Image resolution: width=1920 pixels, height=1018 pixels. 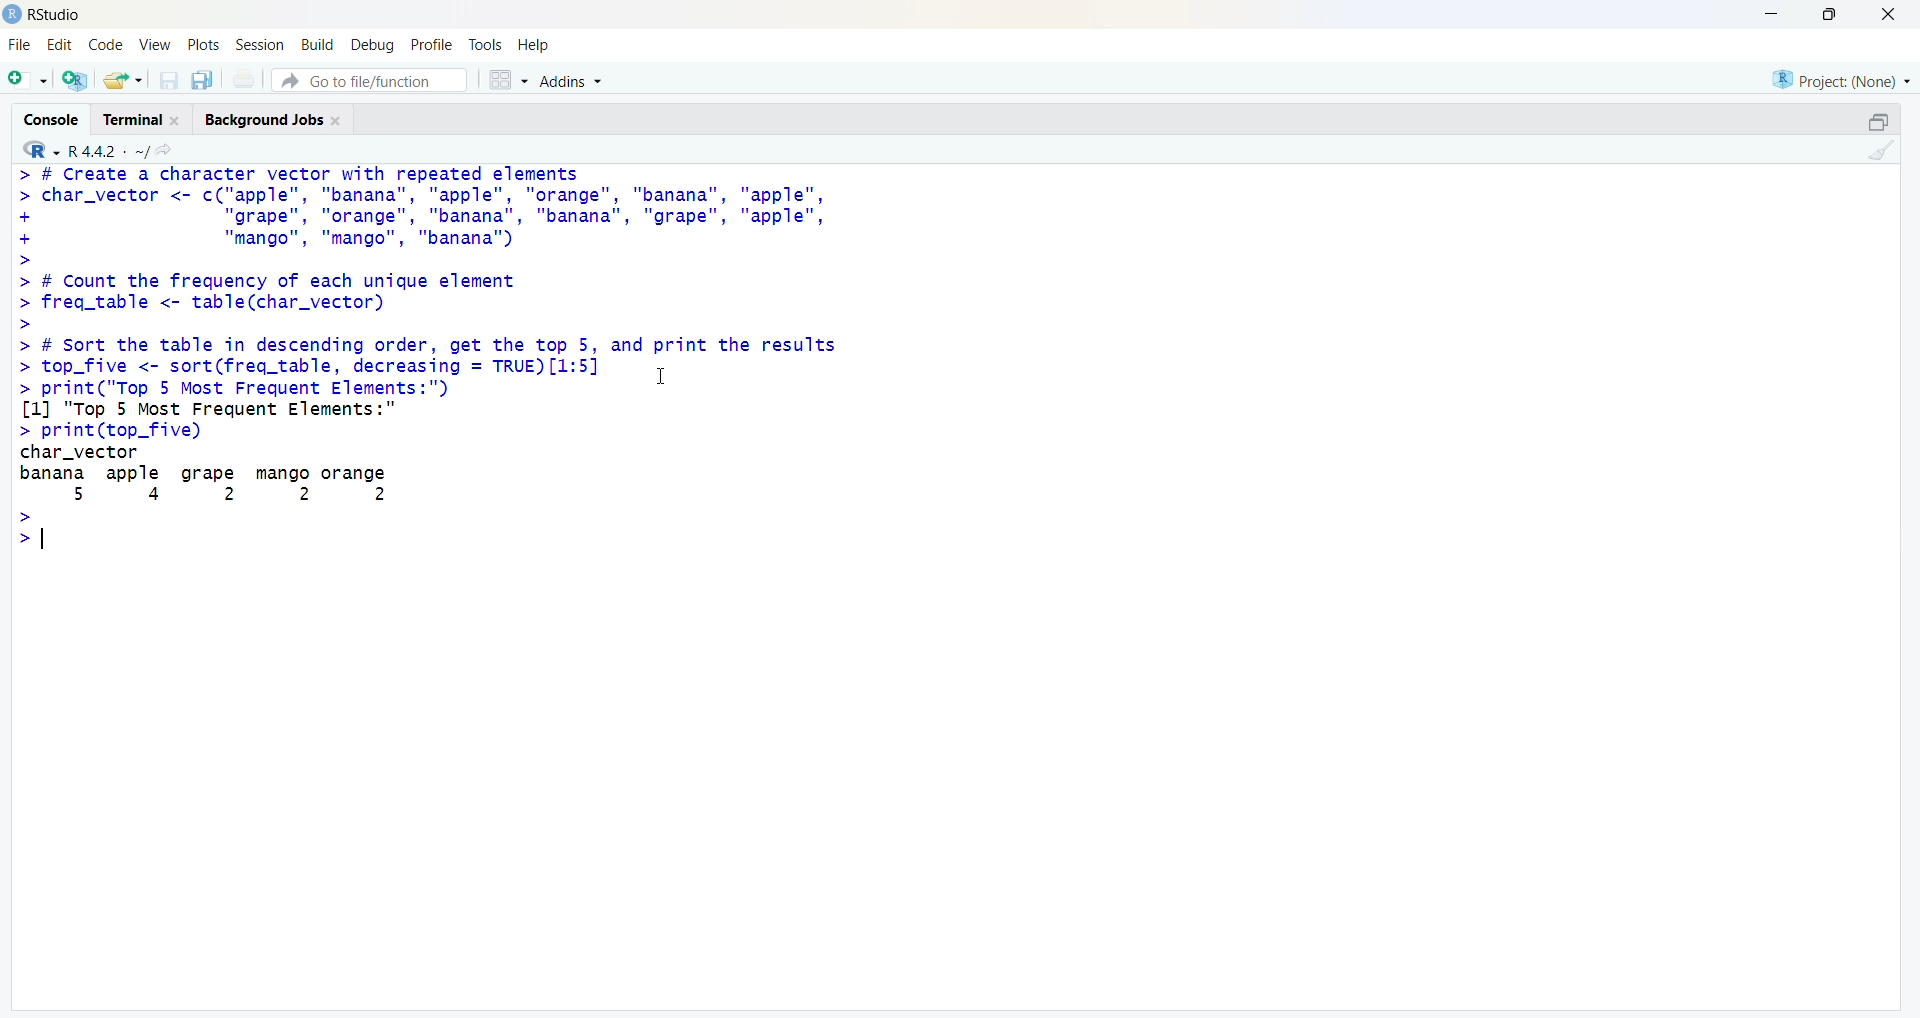 What do you see at coordinates (485, 44) in the screenshot?
I see `Tools` at bounding box center [485, 44].